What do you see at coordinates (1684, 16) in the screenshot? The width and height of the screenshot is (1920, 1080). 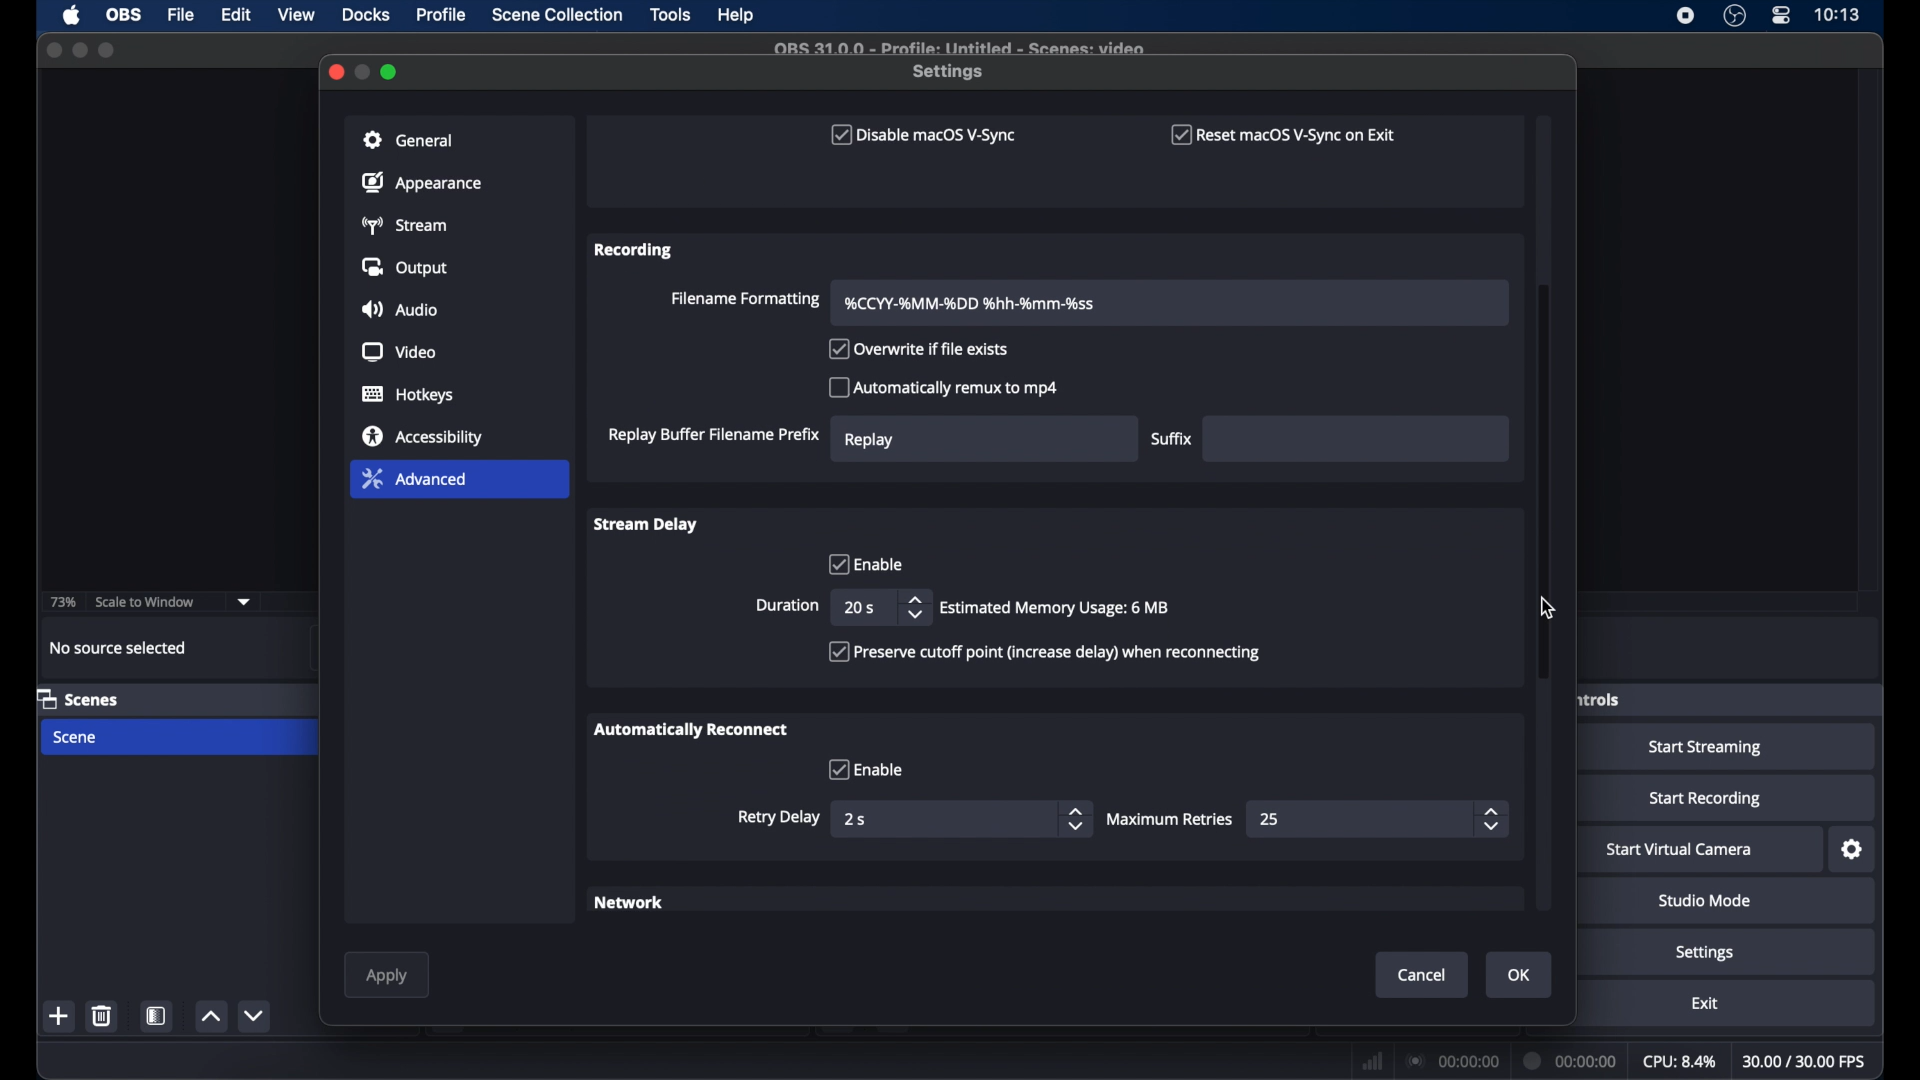 I see `screen recorder` at bounding box center [1684, 16].